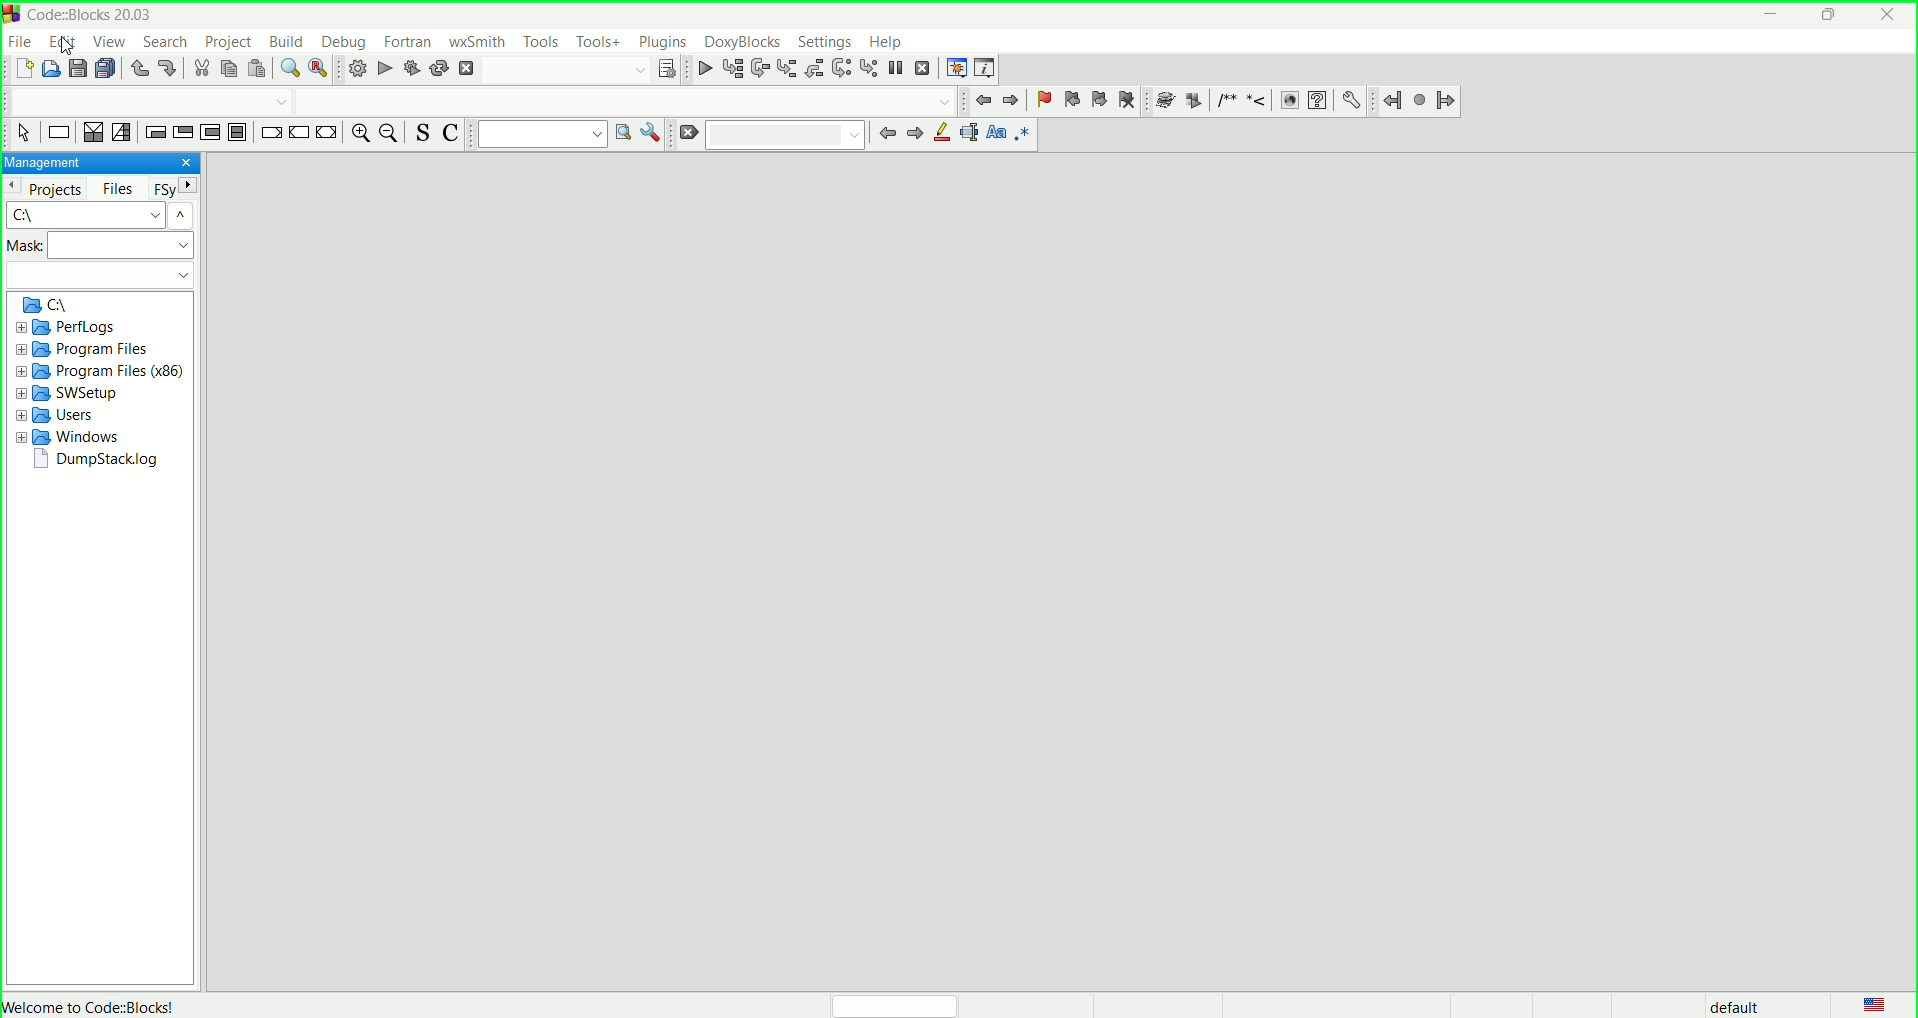  What do you see at coordinates (1193, 102) in the screenshot?
I see `Extract` at bounding box center [1193, 102].